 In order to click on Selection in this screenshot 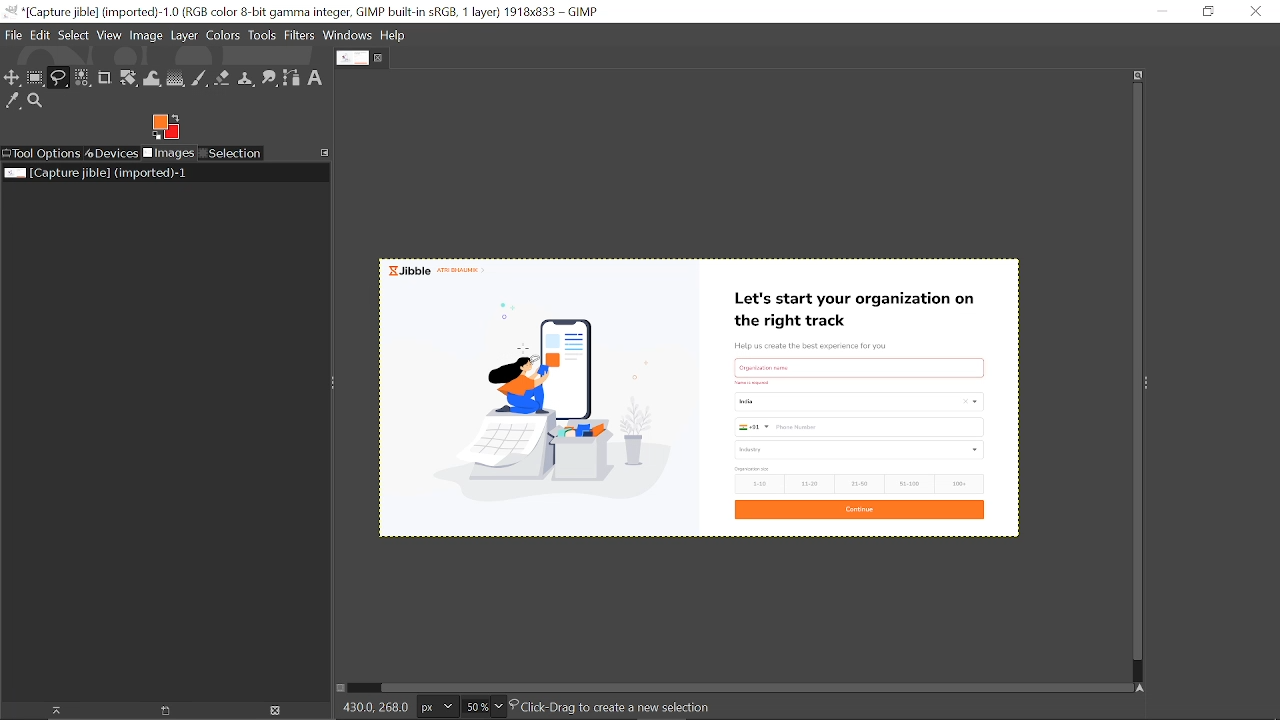, I will do `click(230, 154)`.